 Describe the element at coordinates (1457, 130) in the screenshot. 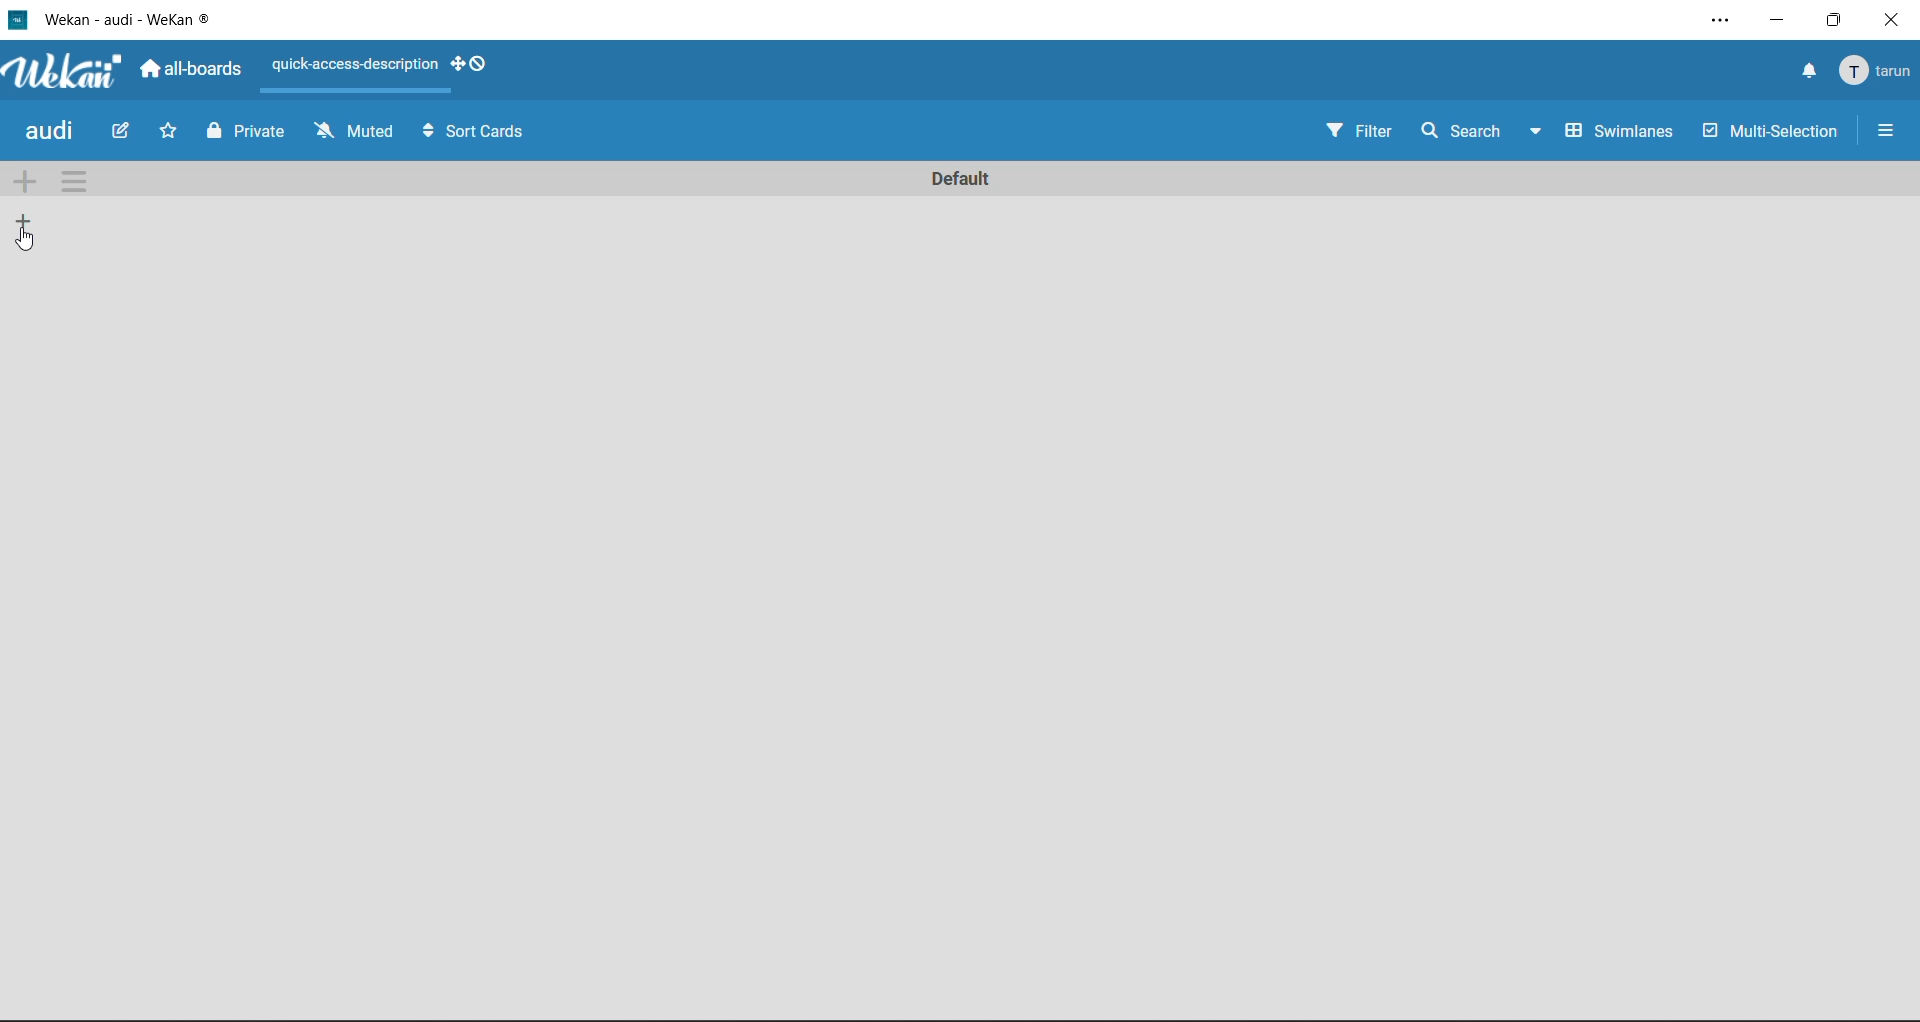

I see `Search` at that location.